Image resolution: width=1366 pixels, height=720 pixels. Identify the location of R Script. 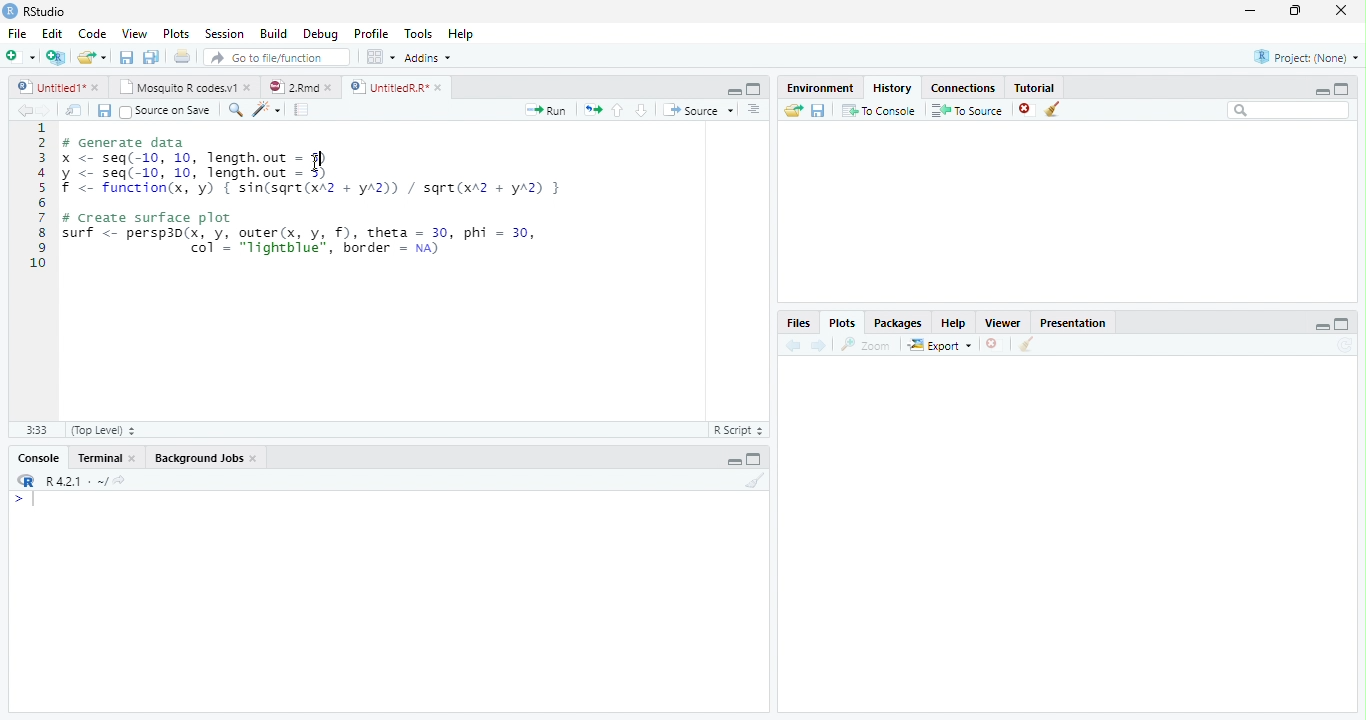
(741, 430).